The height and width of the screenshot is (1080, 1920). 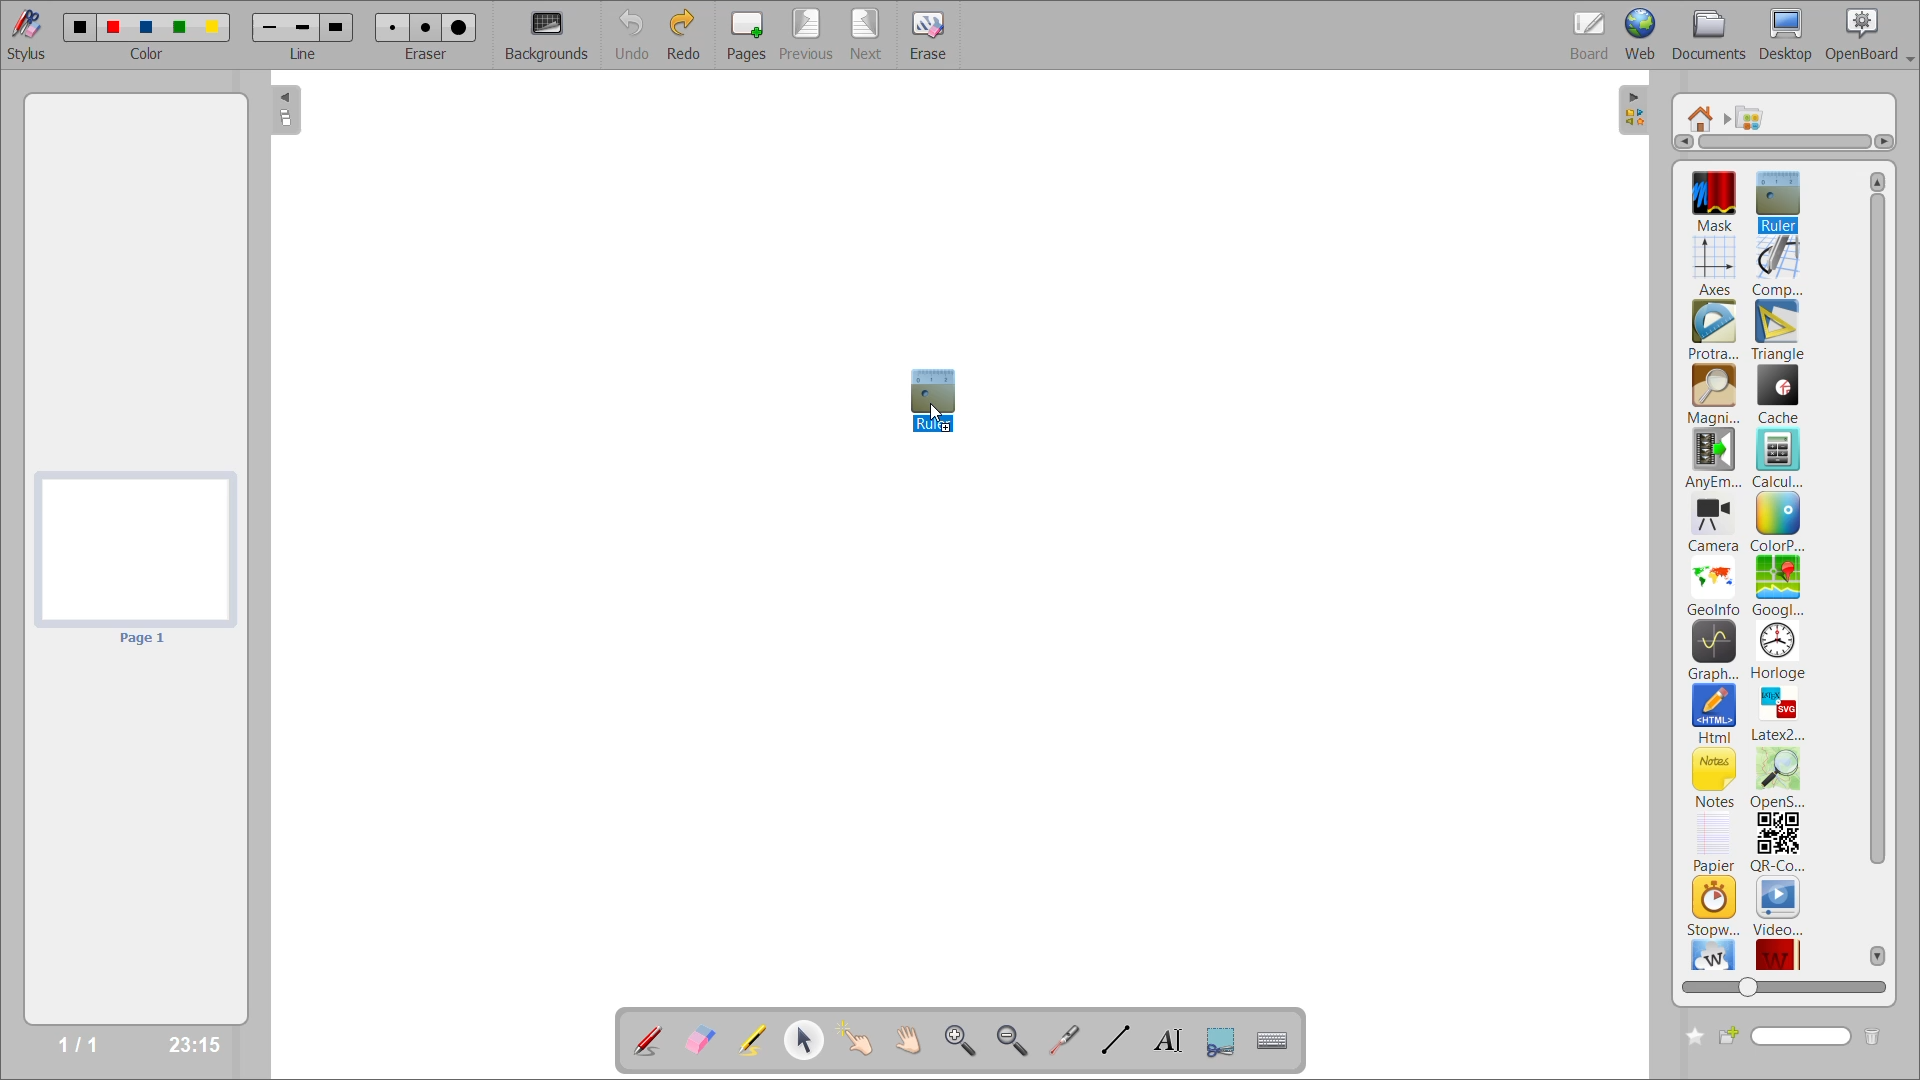 What do you see at coordinates (1715, 459) in the screenshot?
I see `anyembed` at bounding box center [1715, 459].